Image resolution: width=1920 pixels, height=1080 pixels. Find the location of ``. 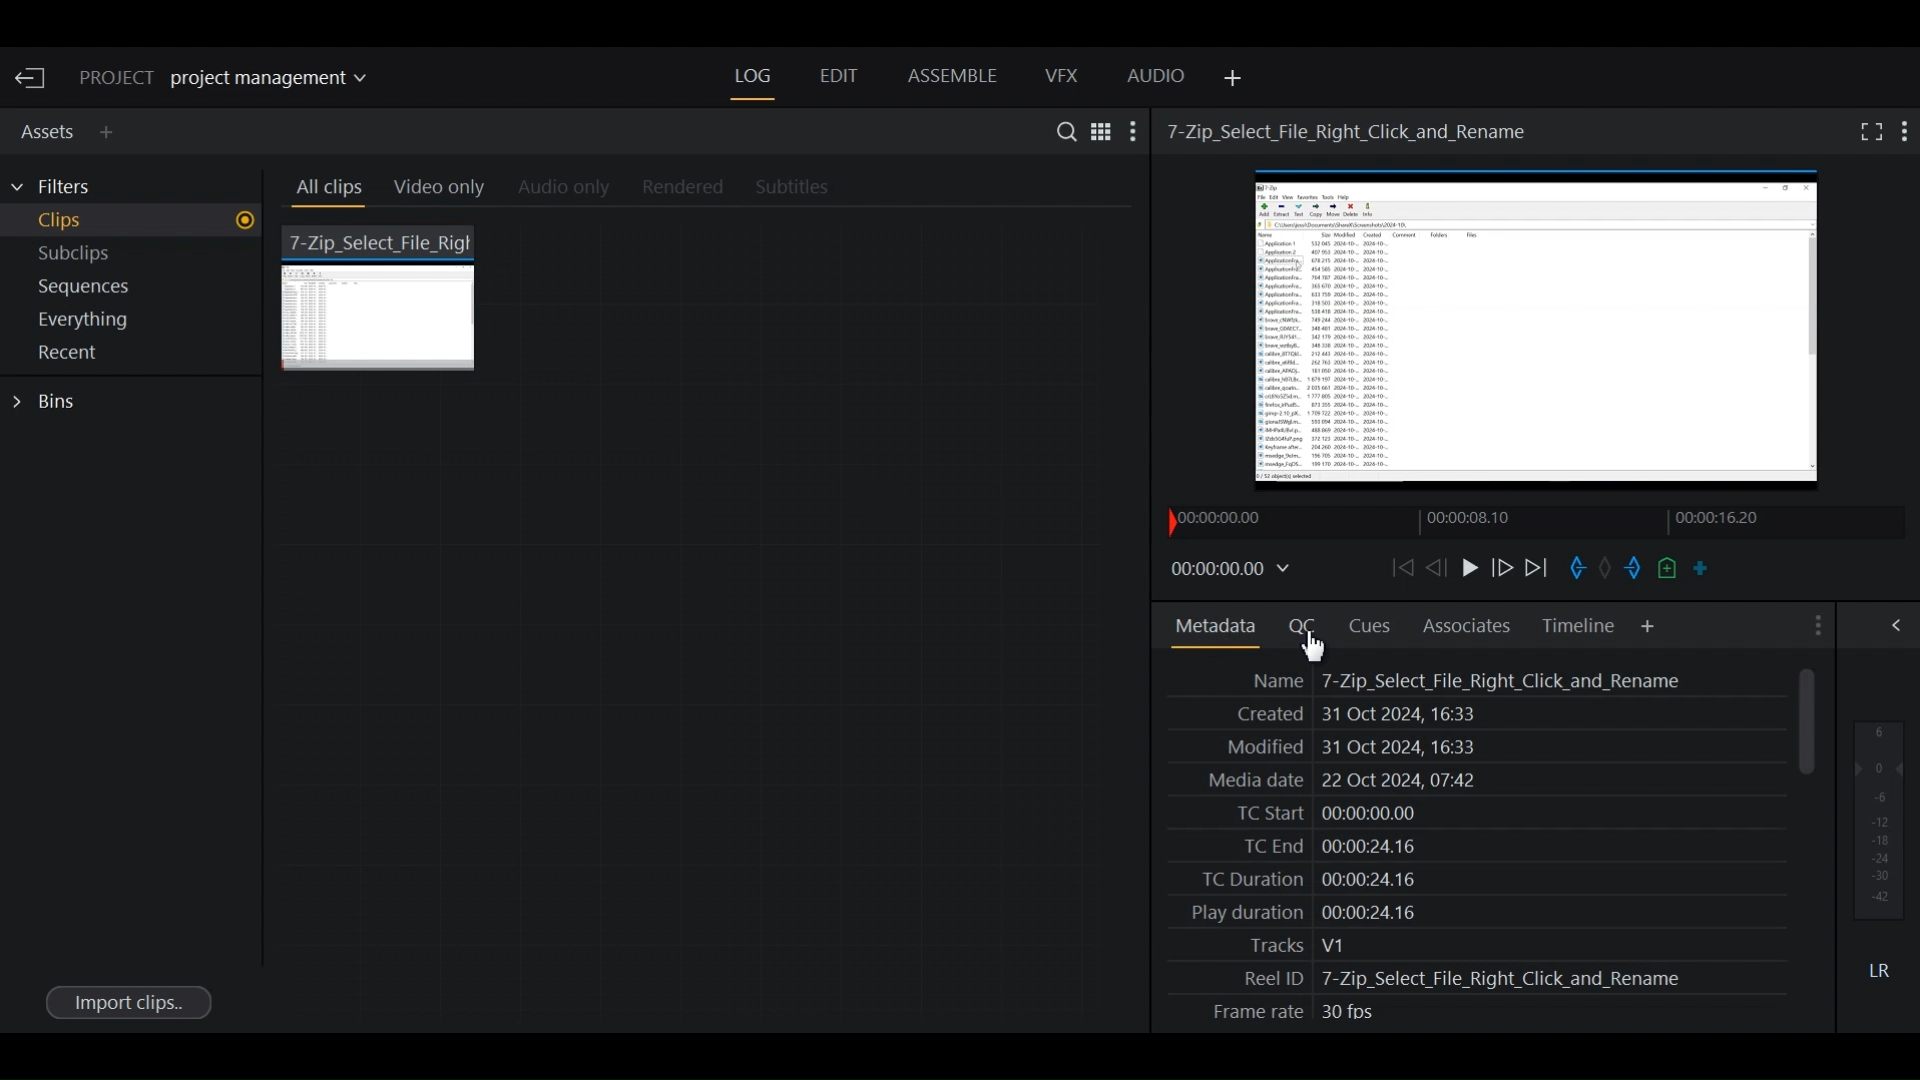

 is located at coordinates (1306, 648).